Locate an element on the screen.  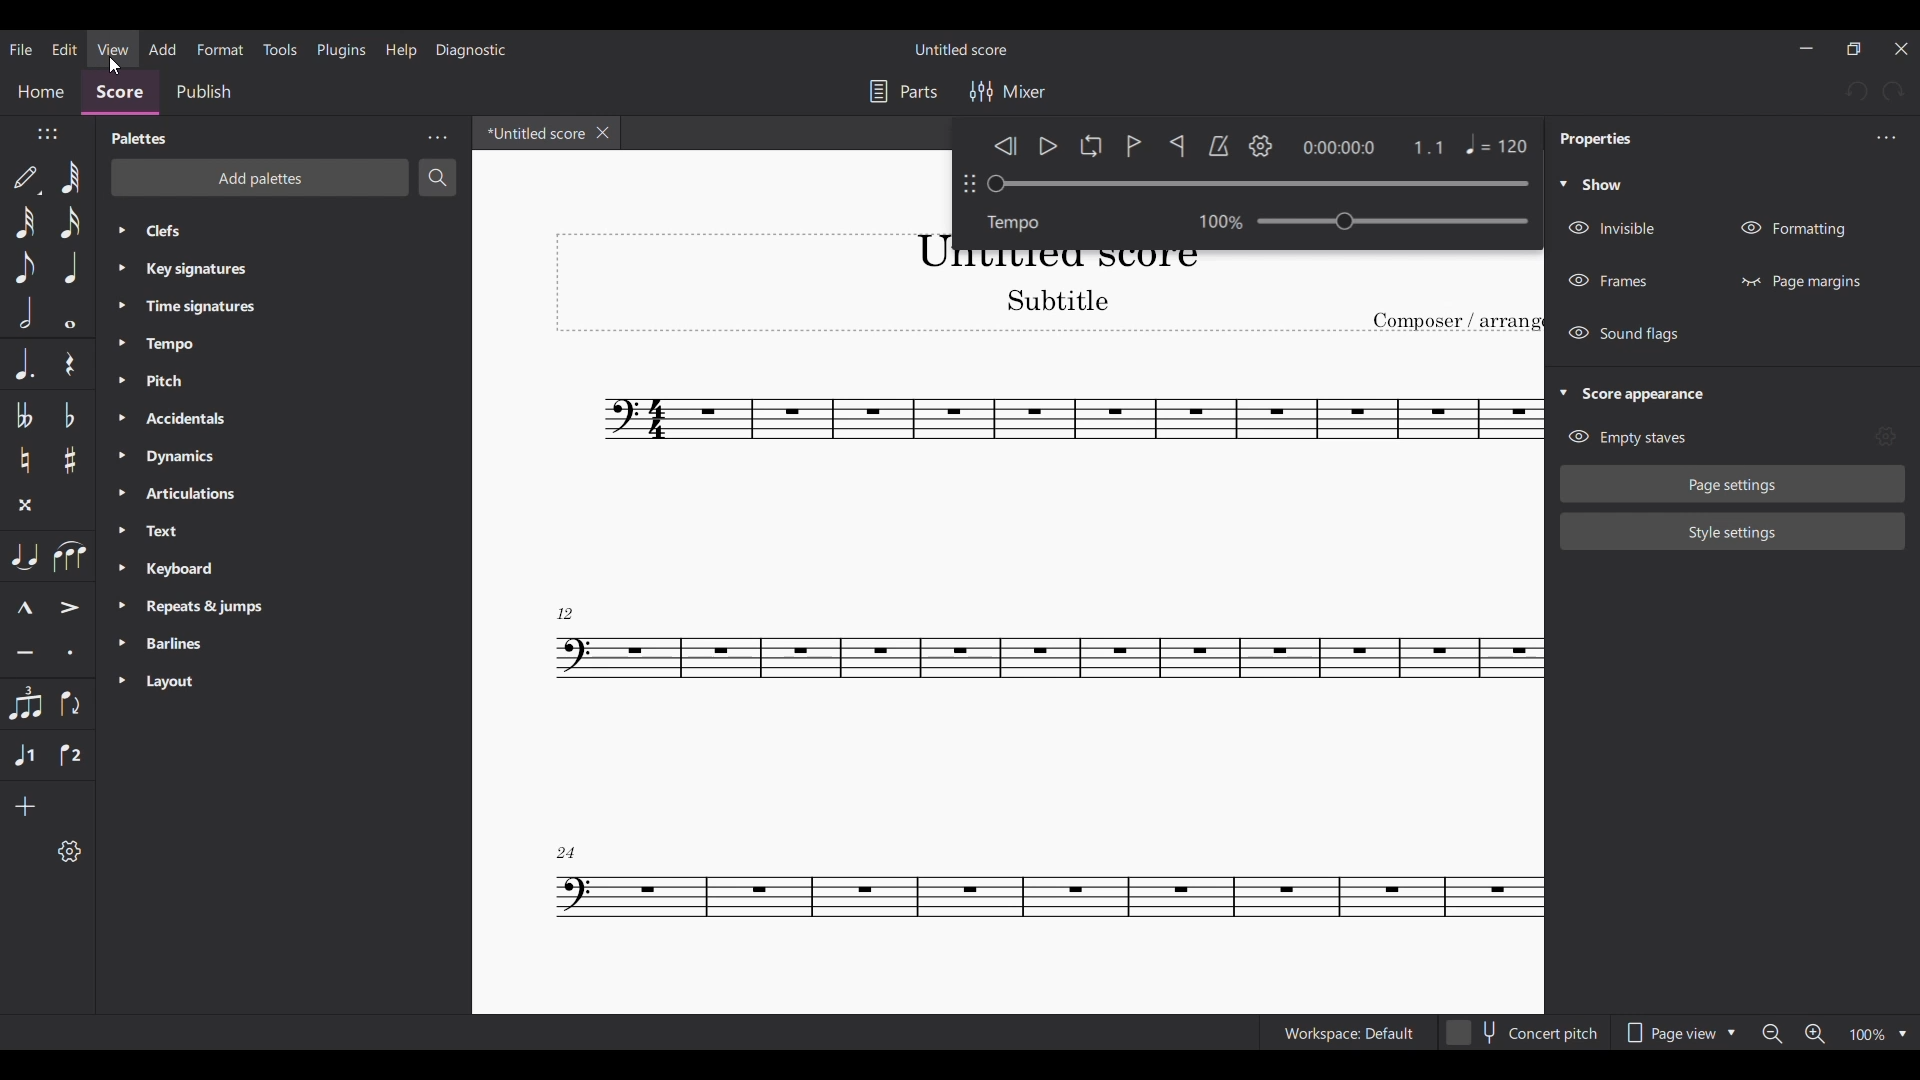
Add is located at coordinates (162, 49).